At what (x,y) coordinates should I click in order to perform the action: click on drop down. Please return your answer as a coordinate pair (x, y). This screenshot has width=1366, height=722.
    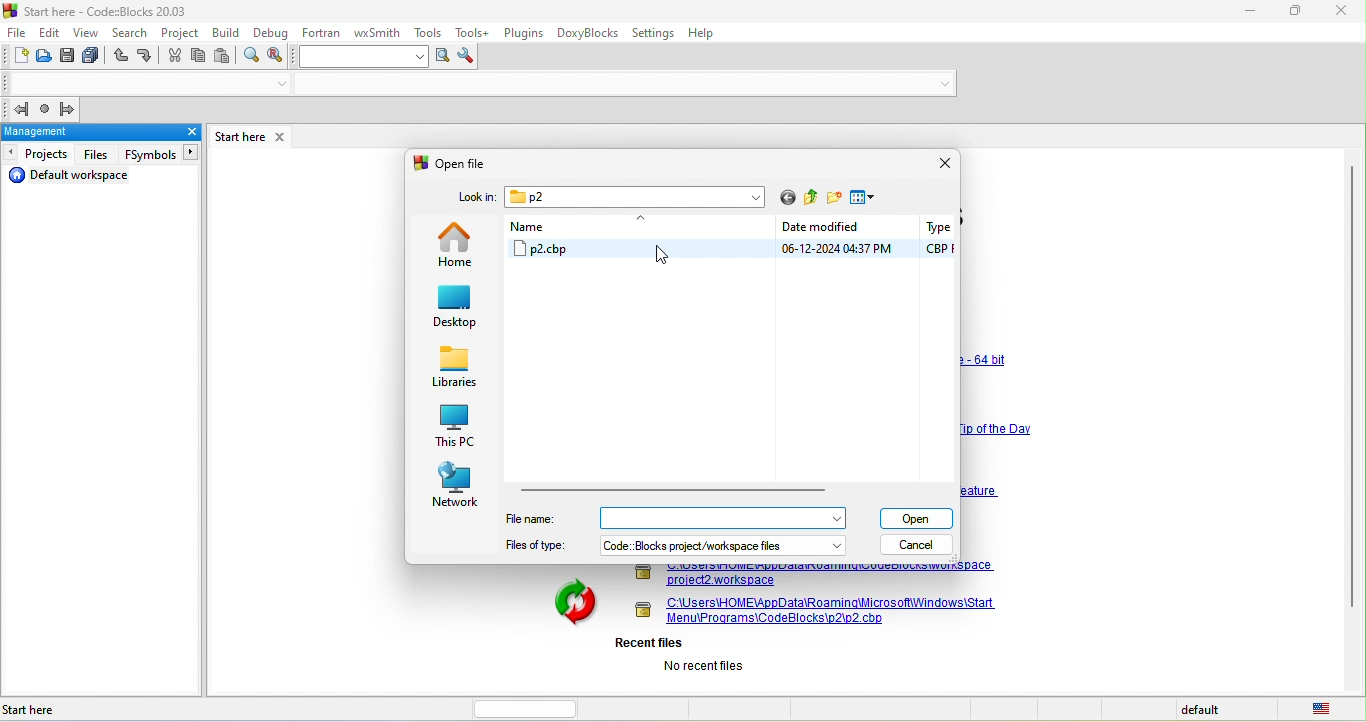
    Looking at the image, I should click on (942, 83).